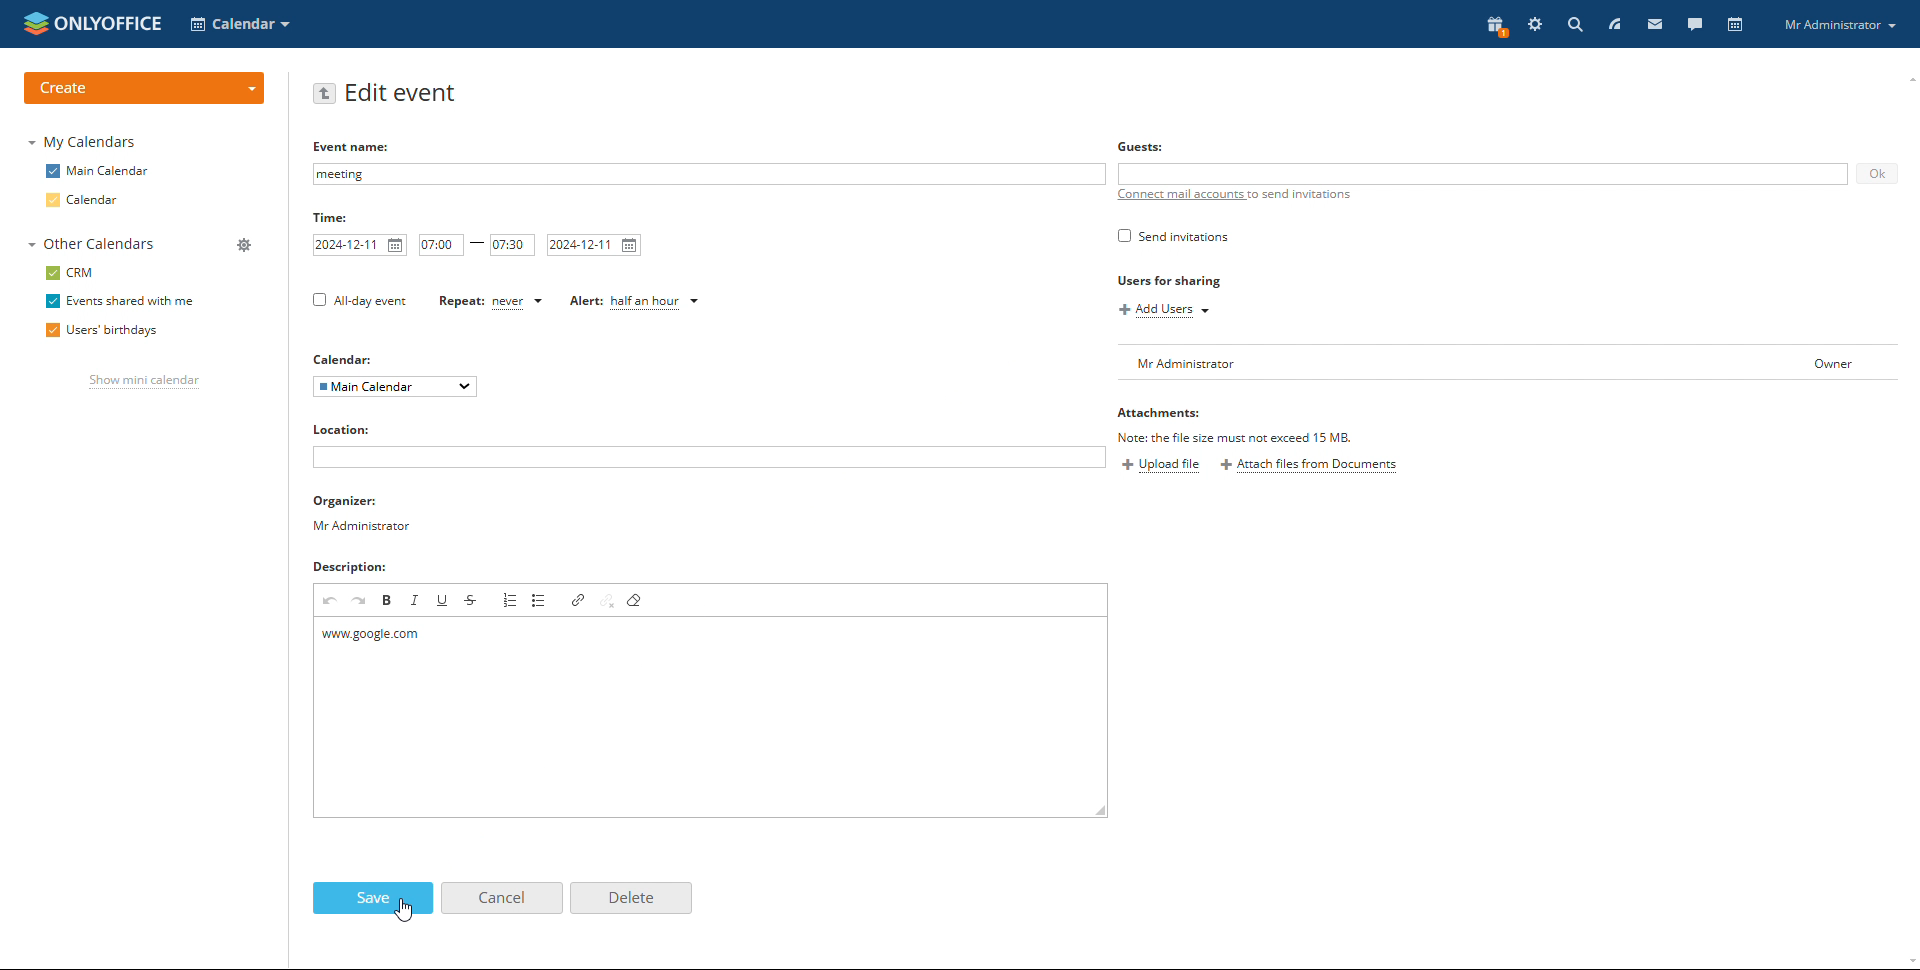 This screenshot has width=1920, height=970. Describe the element at coordinates (1171, 282) in the screenshot. I see `Users for sharing` at that location.